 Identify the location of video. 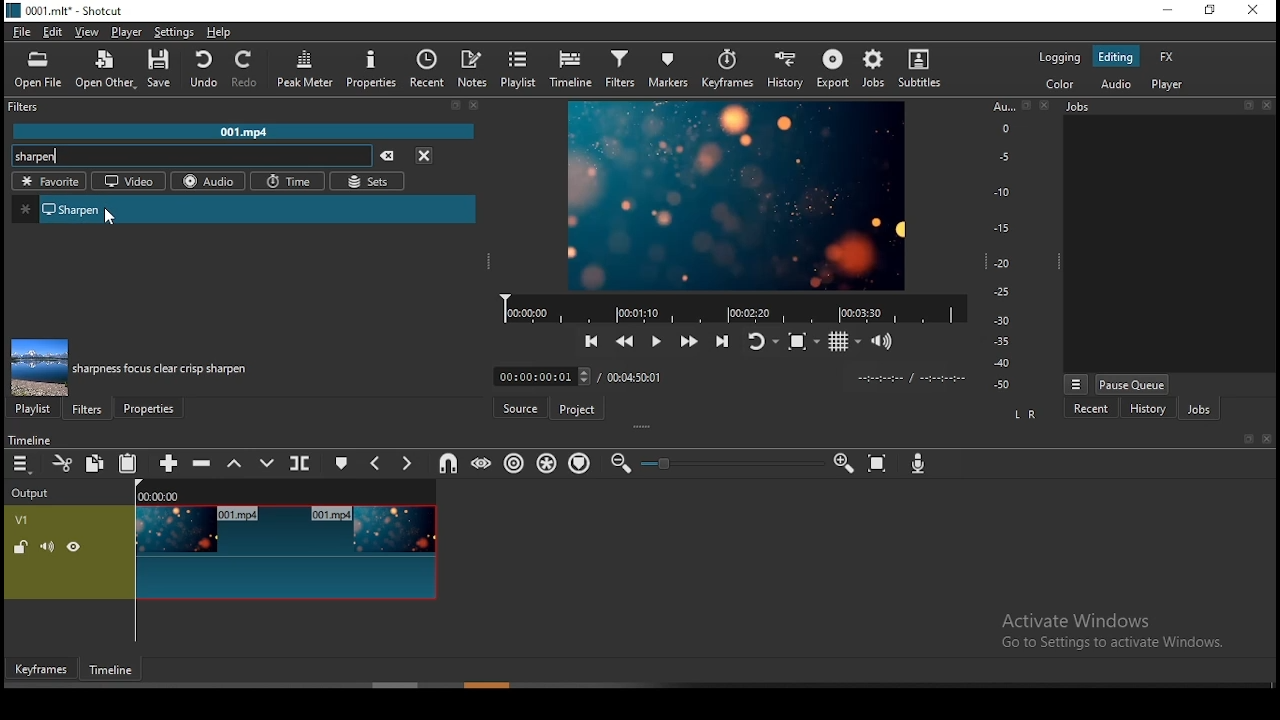
(128, 183).